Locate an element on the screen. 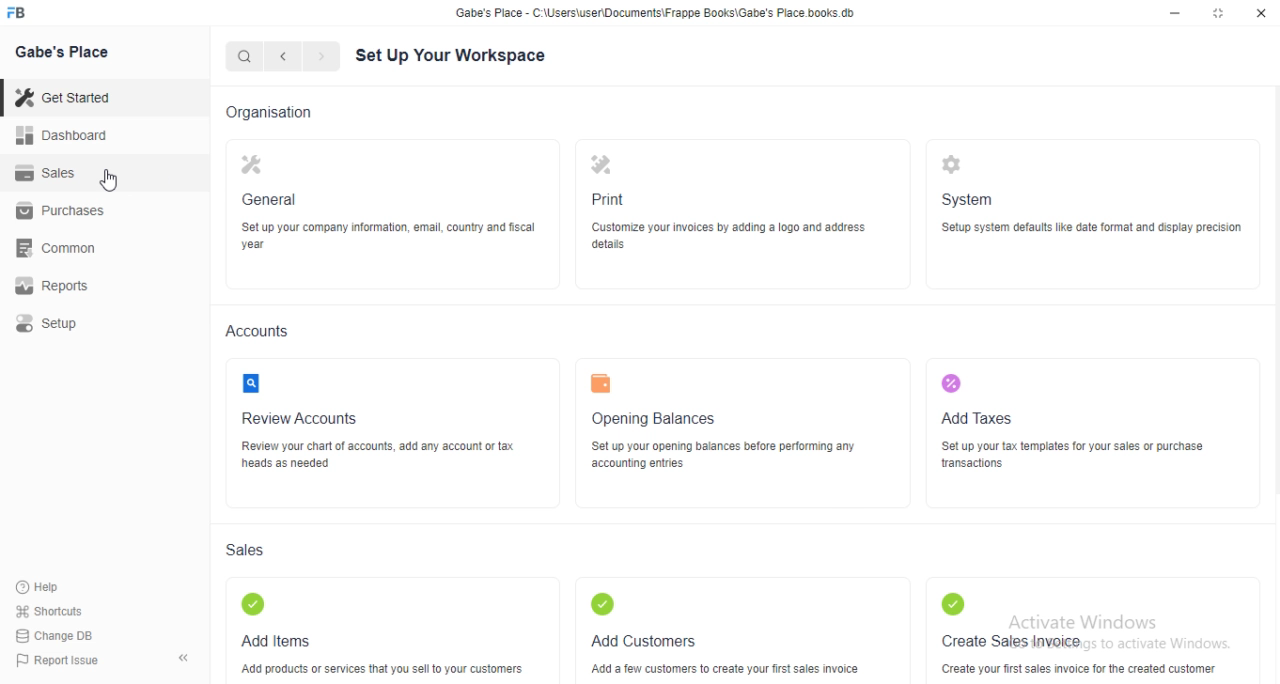  System is located at coordinates (967, 199).